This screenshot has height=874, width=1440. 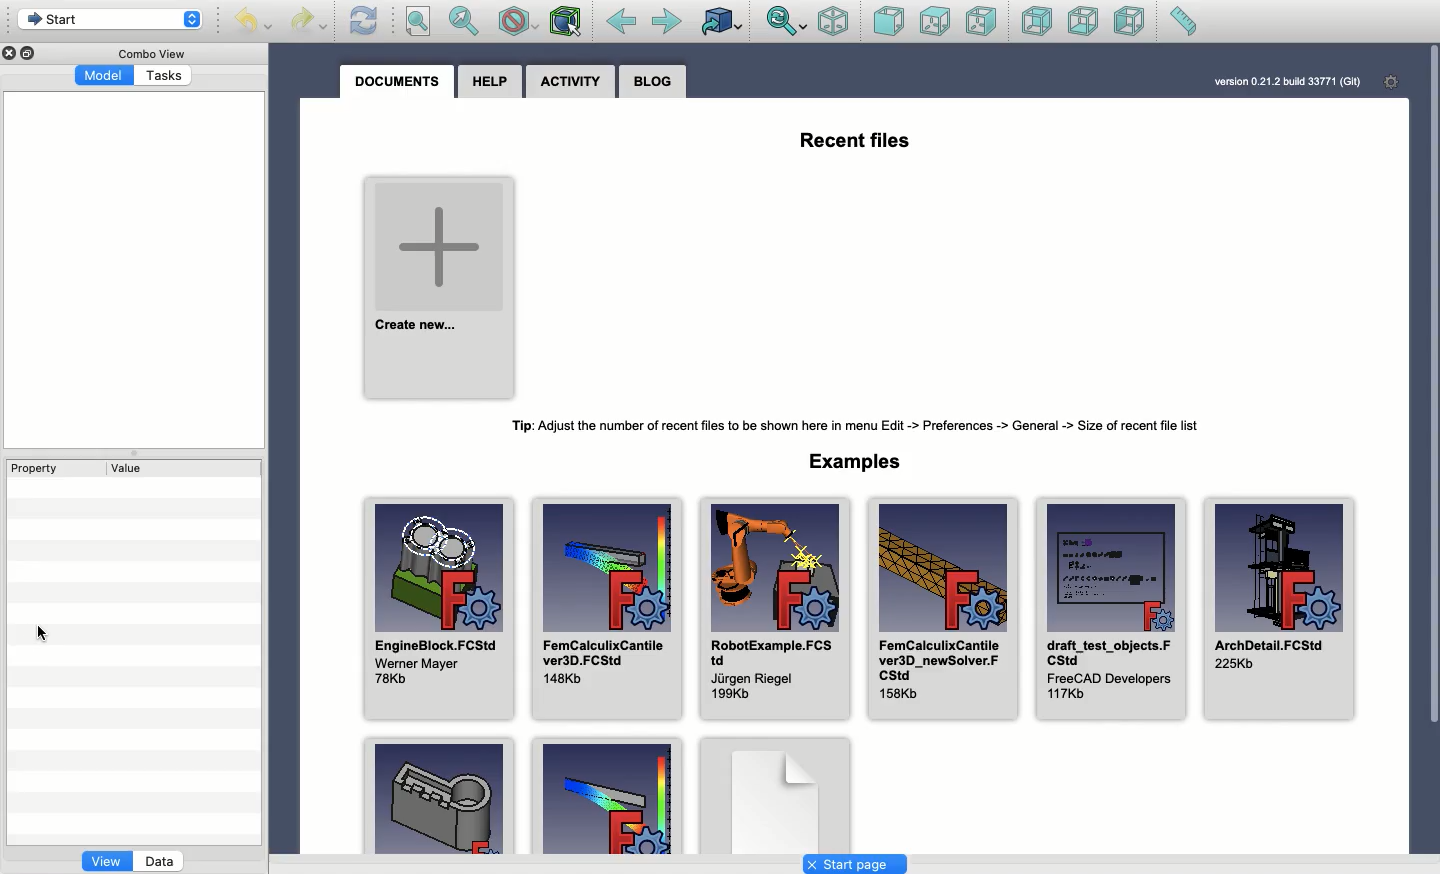 What do you see at coordinates (859, 425) in the screenshot?
I see `Tip: Adjust the number of recent files to be shown here in menu Edit -> Preferences -> General -> Size of recent file list` at bounding box center [859, 425].